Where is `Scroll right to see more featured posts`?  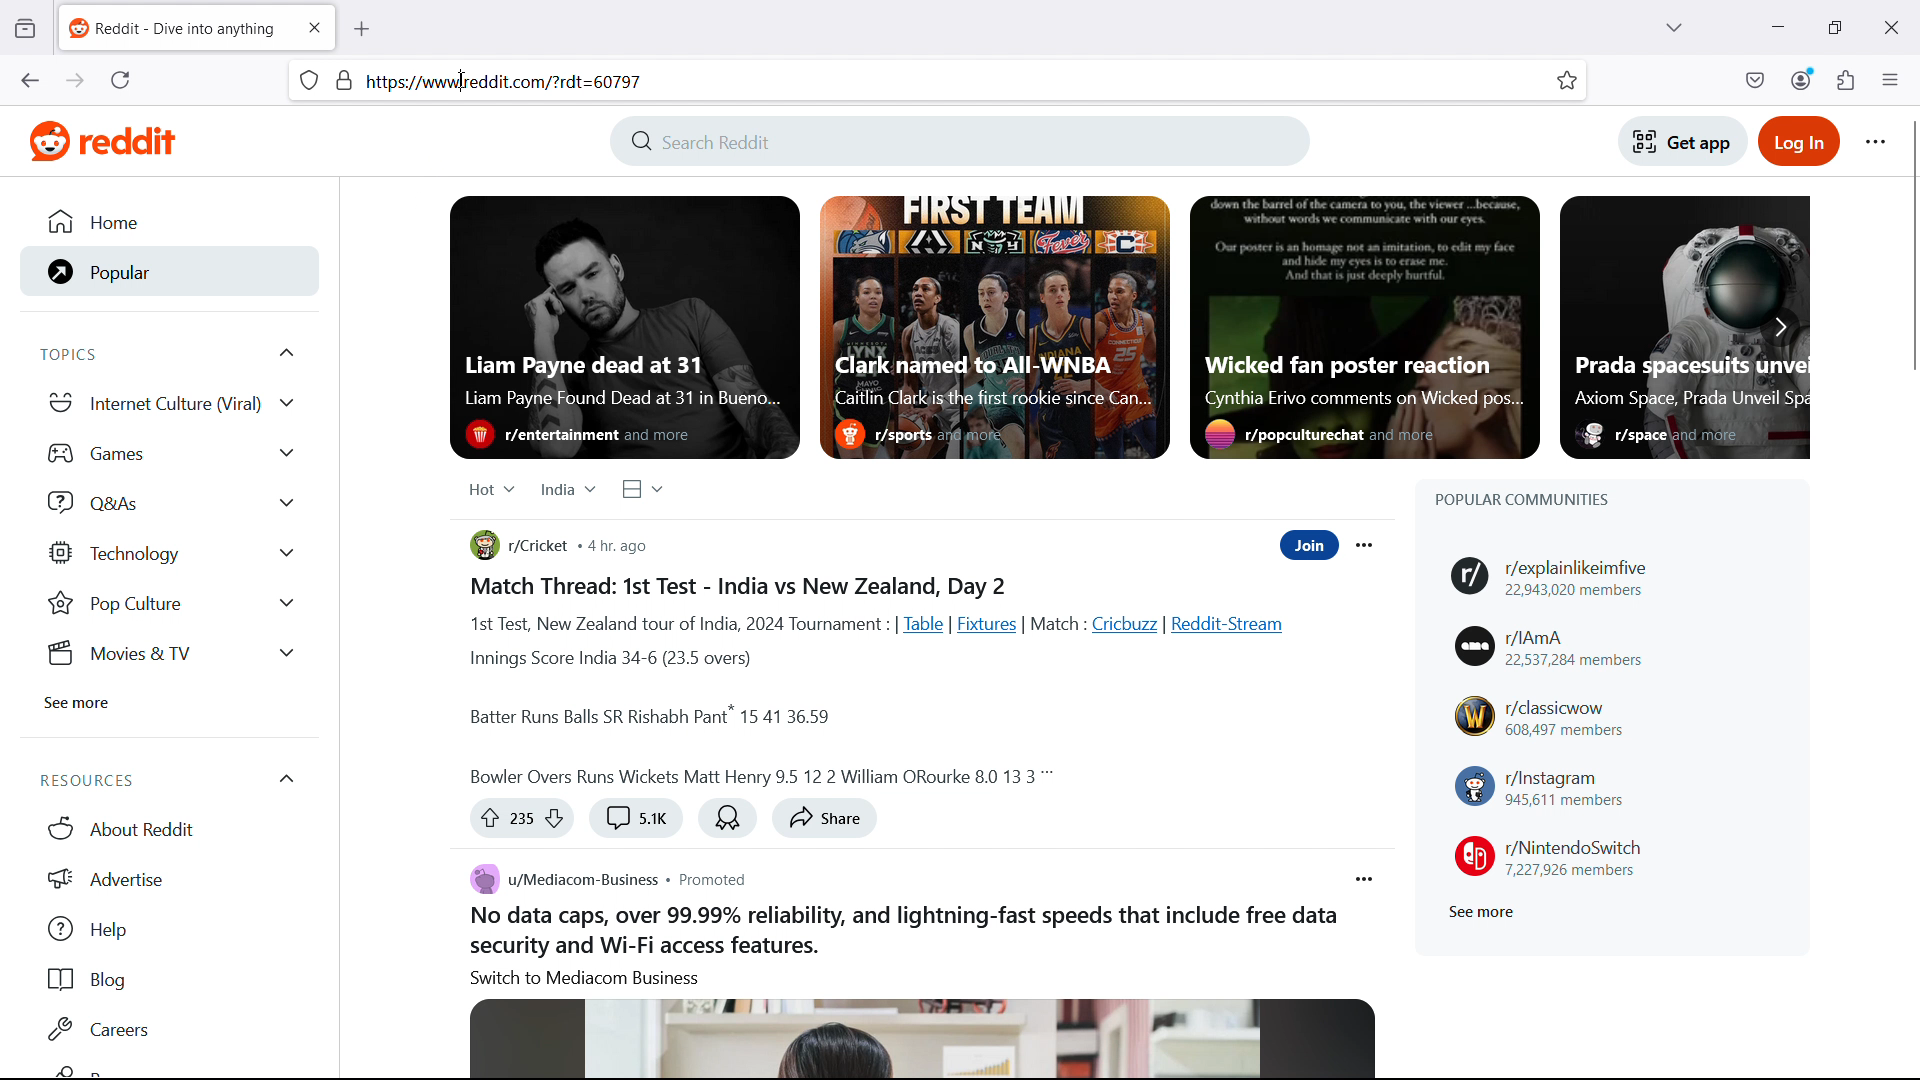
Scroll right to see more featured posts is located at coordinates (1780, 325).